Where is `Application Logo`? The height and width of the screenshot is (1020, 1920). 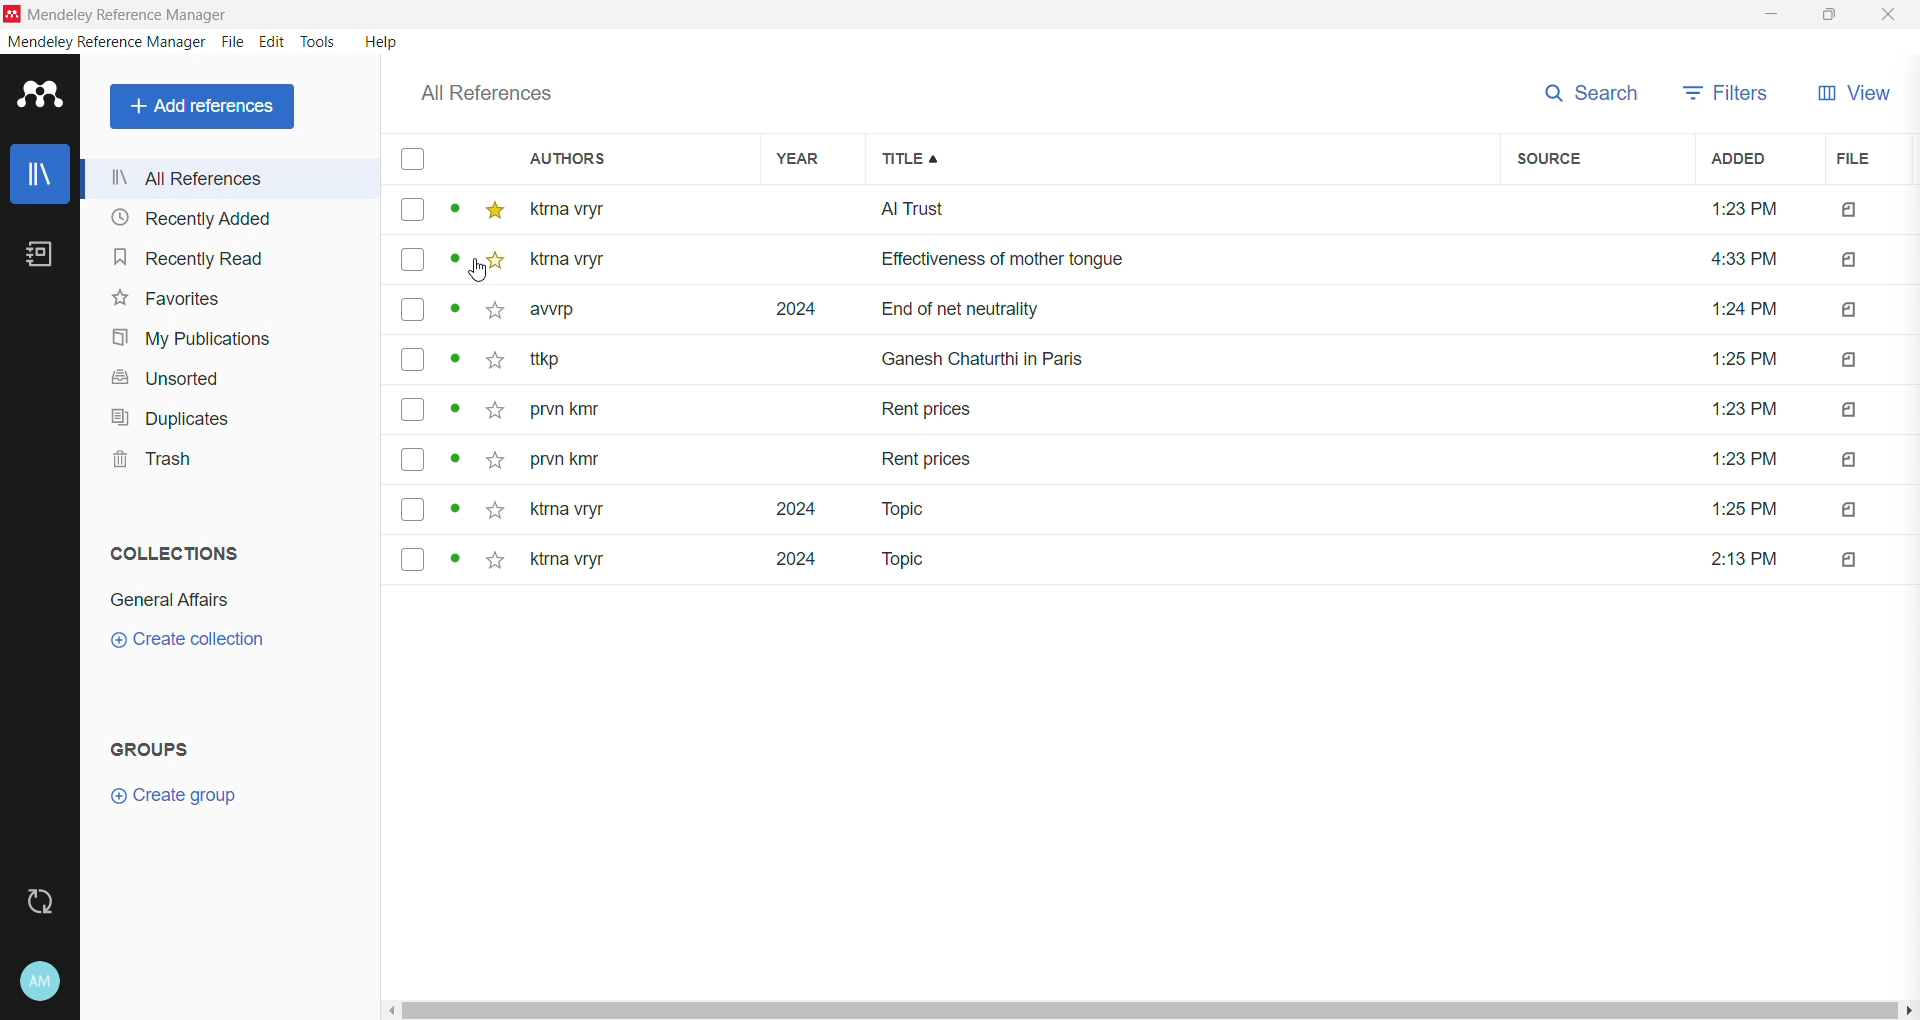 Application Logo is located at coordinates (41, 97).